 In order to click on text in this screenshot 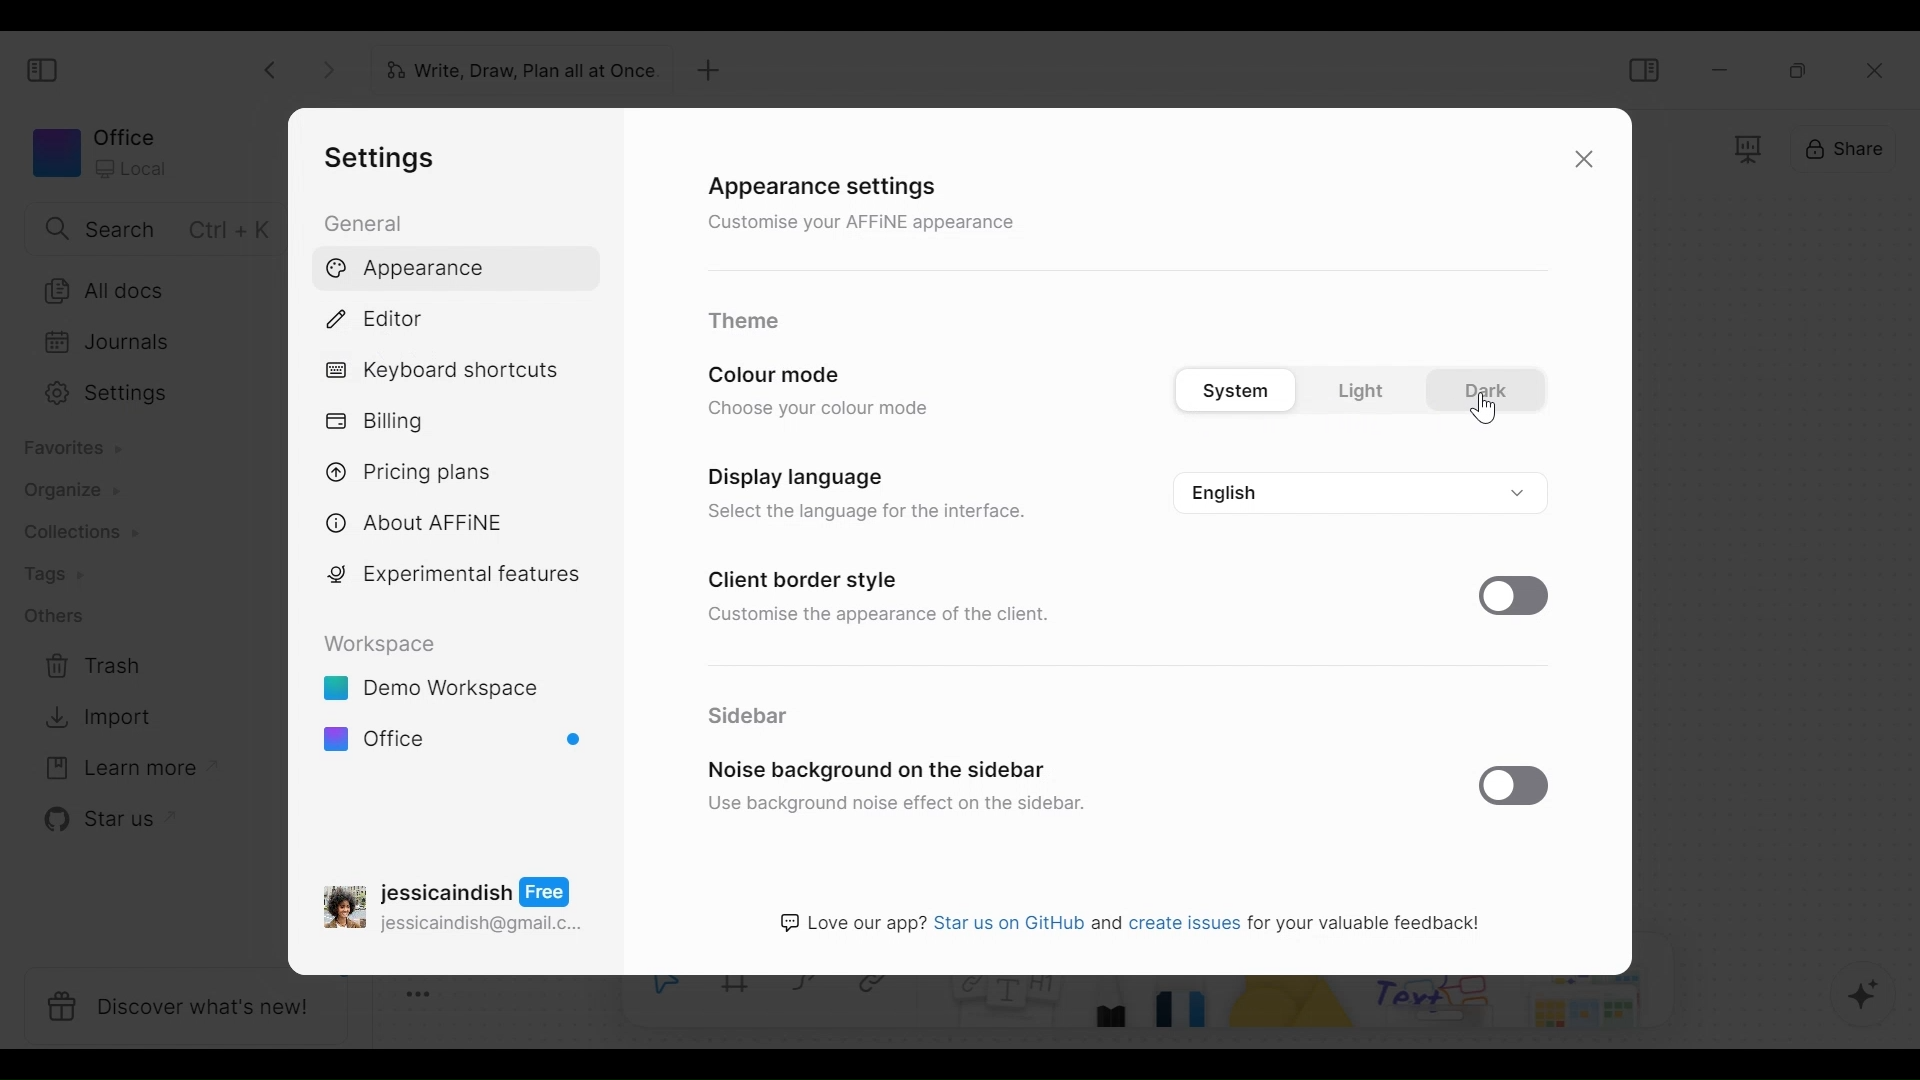, I will do `click(1128, 918)`.